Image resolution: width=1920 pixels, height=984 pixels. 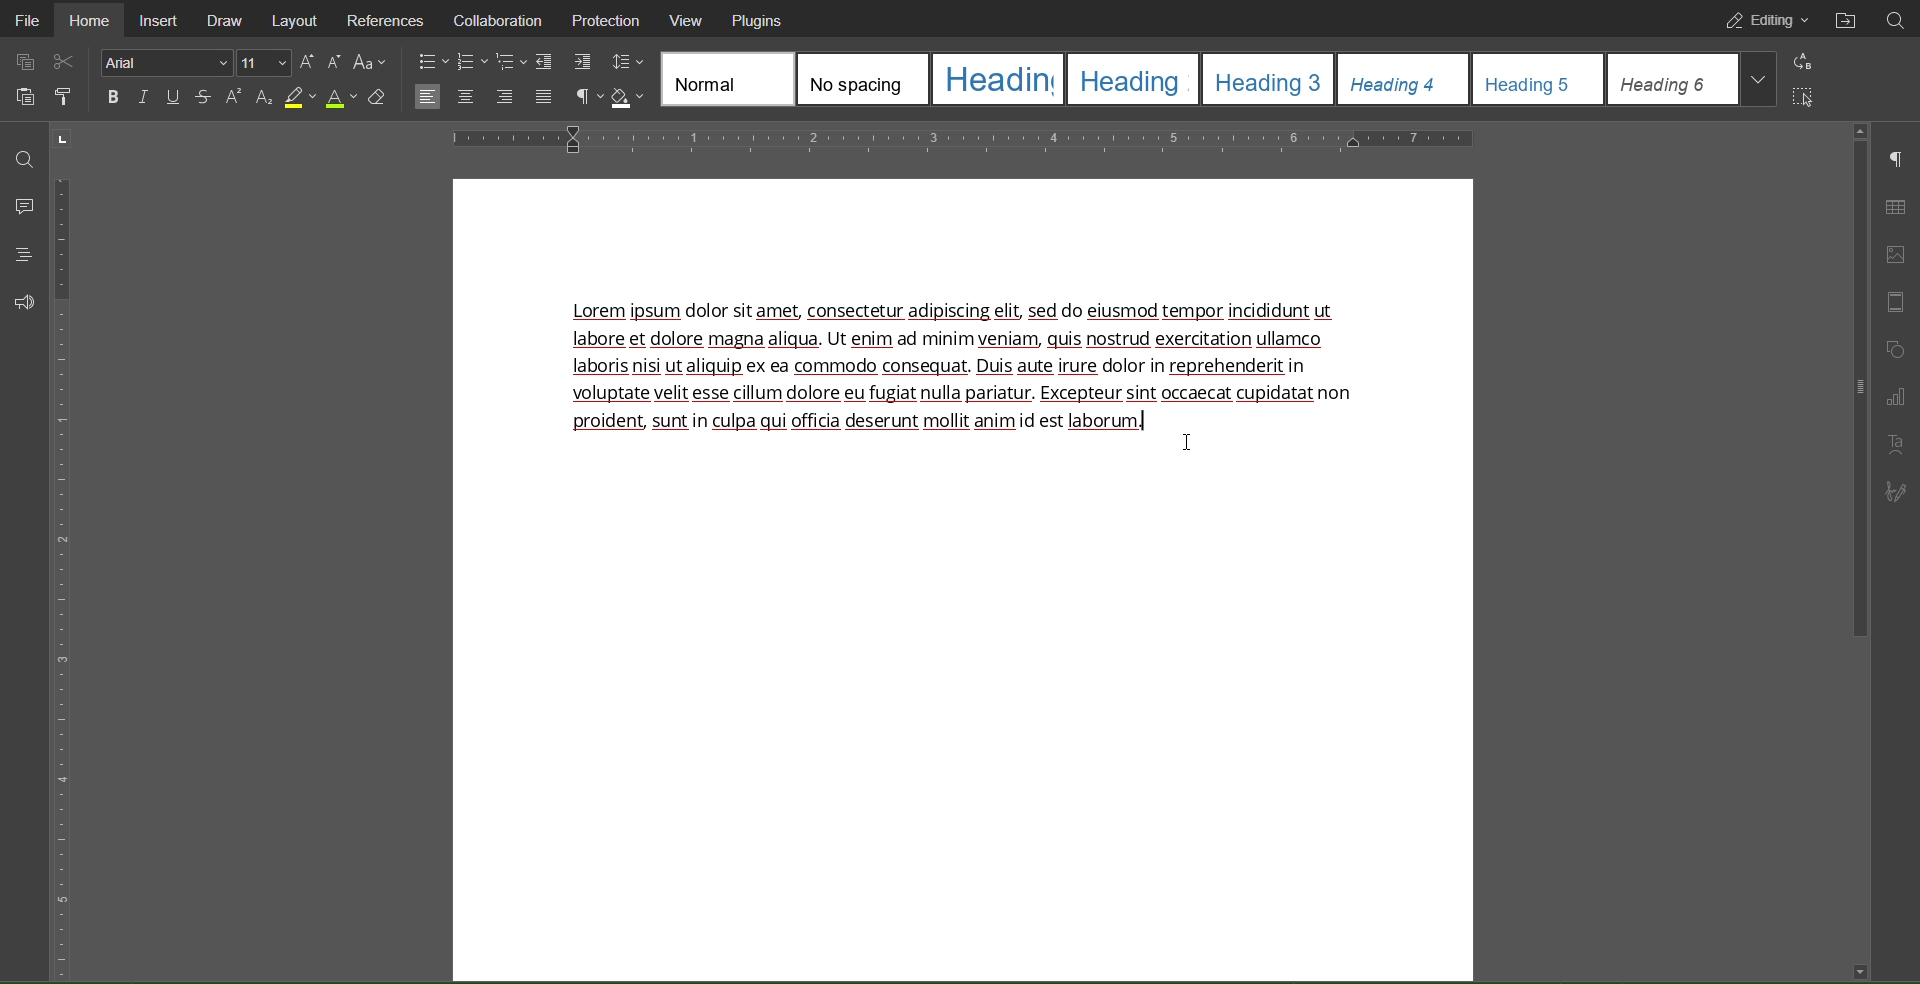 What do you see at coordinates (430, 97) in the screenshot?
I see `Left Alignment` at bounding box center [430, 97].